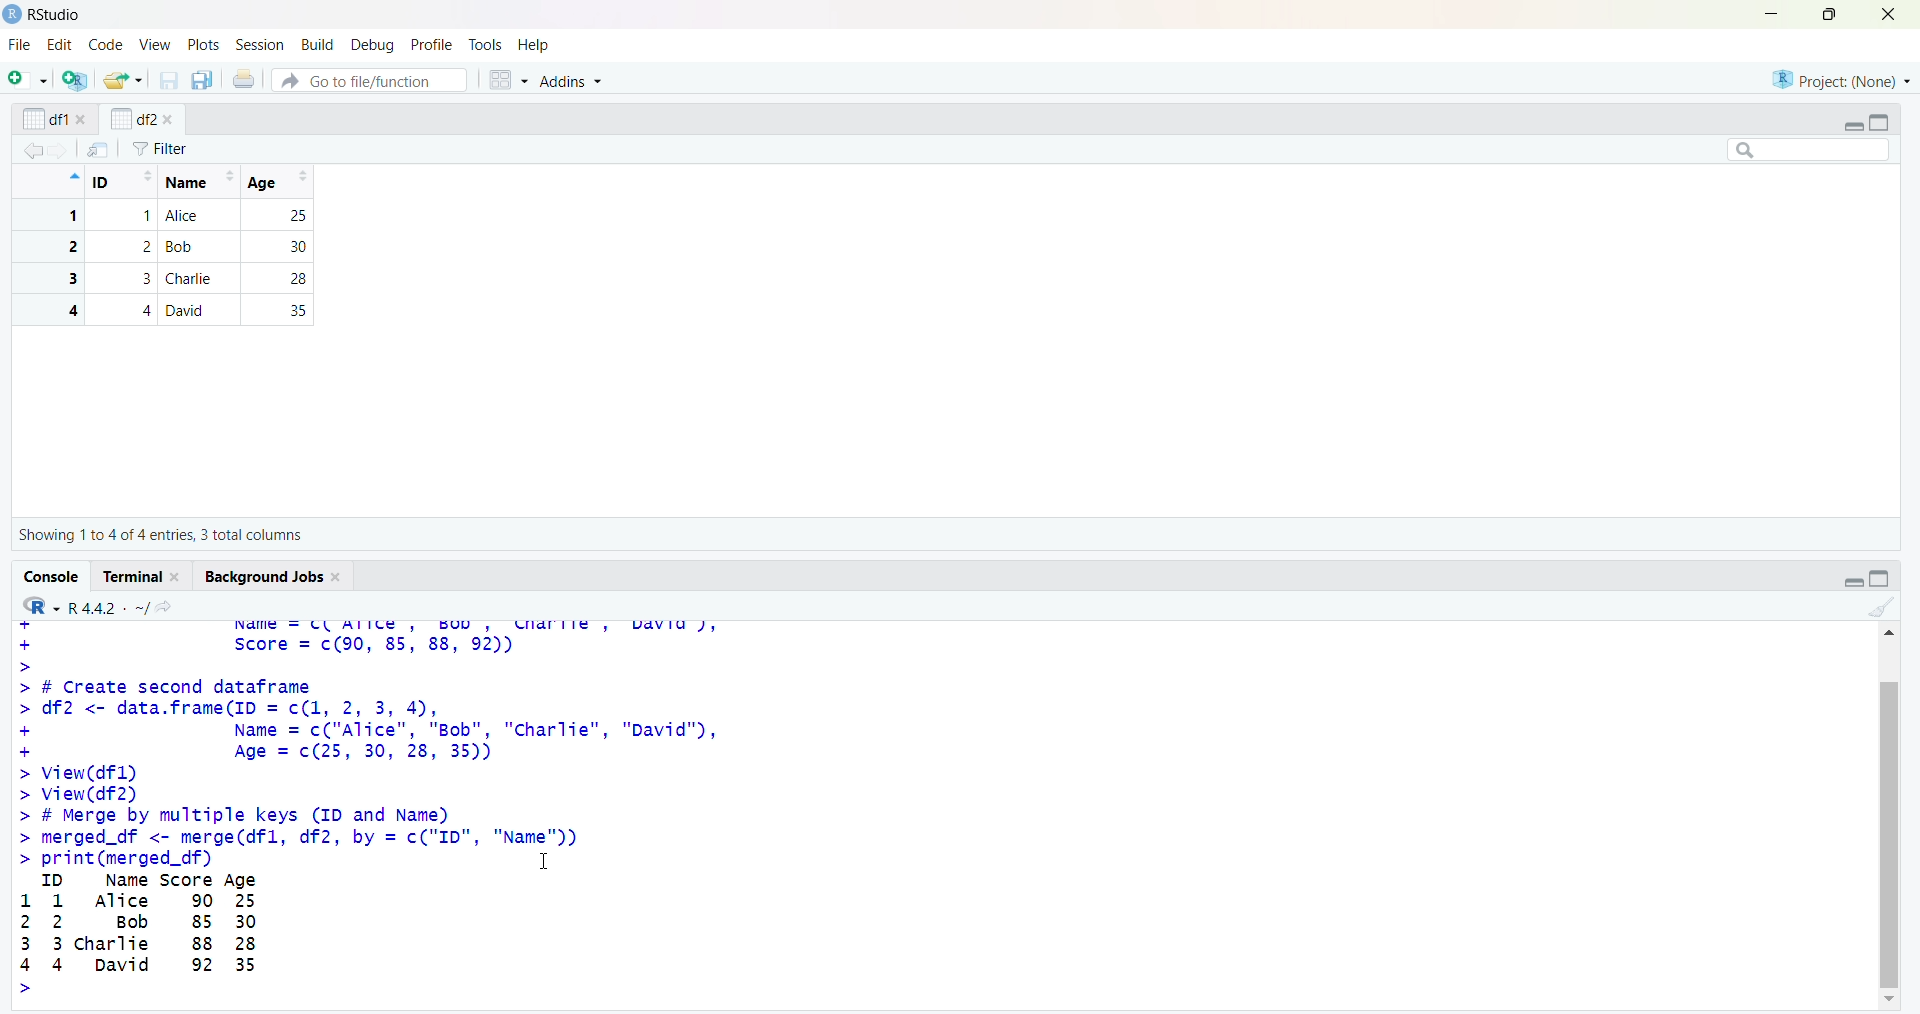 Image resolution: width=1920 pixels, height=1014 pixels. What do you see at coordinates (1880, 578) in the screenshot?
I see `toggle full view` at bounding box center [1880, 578].